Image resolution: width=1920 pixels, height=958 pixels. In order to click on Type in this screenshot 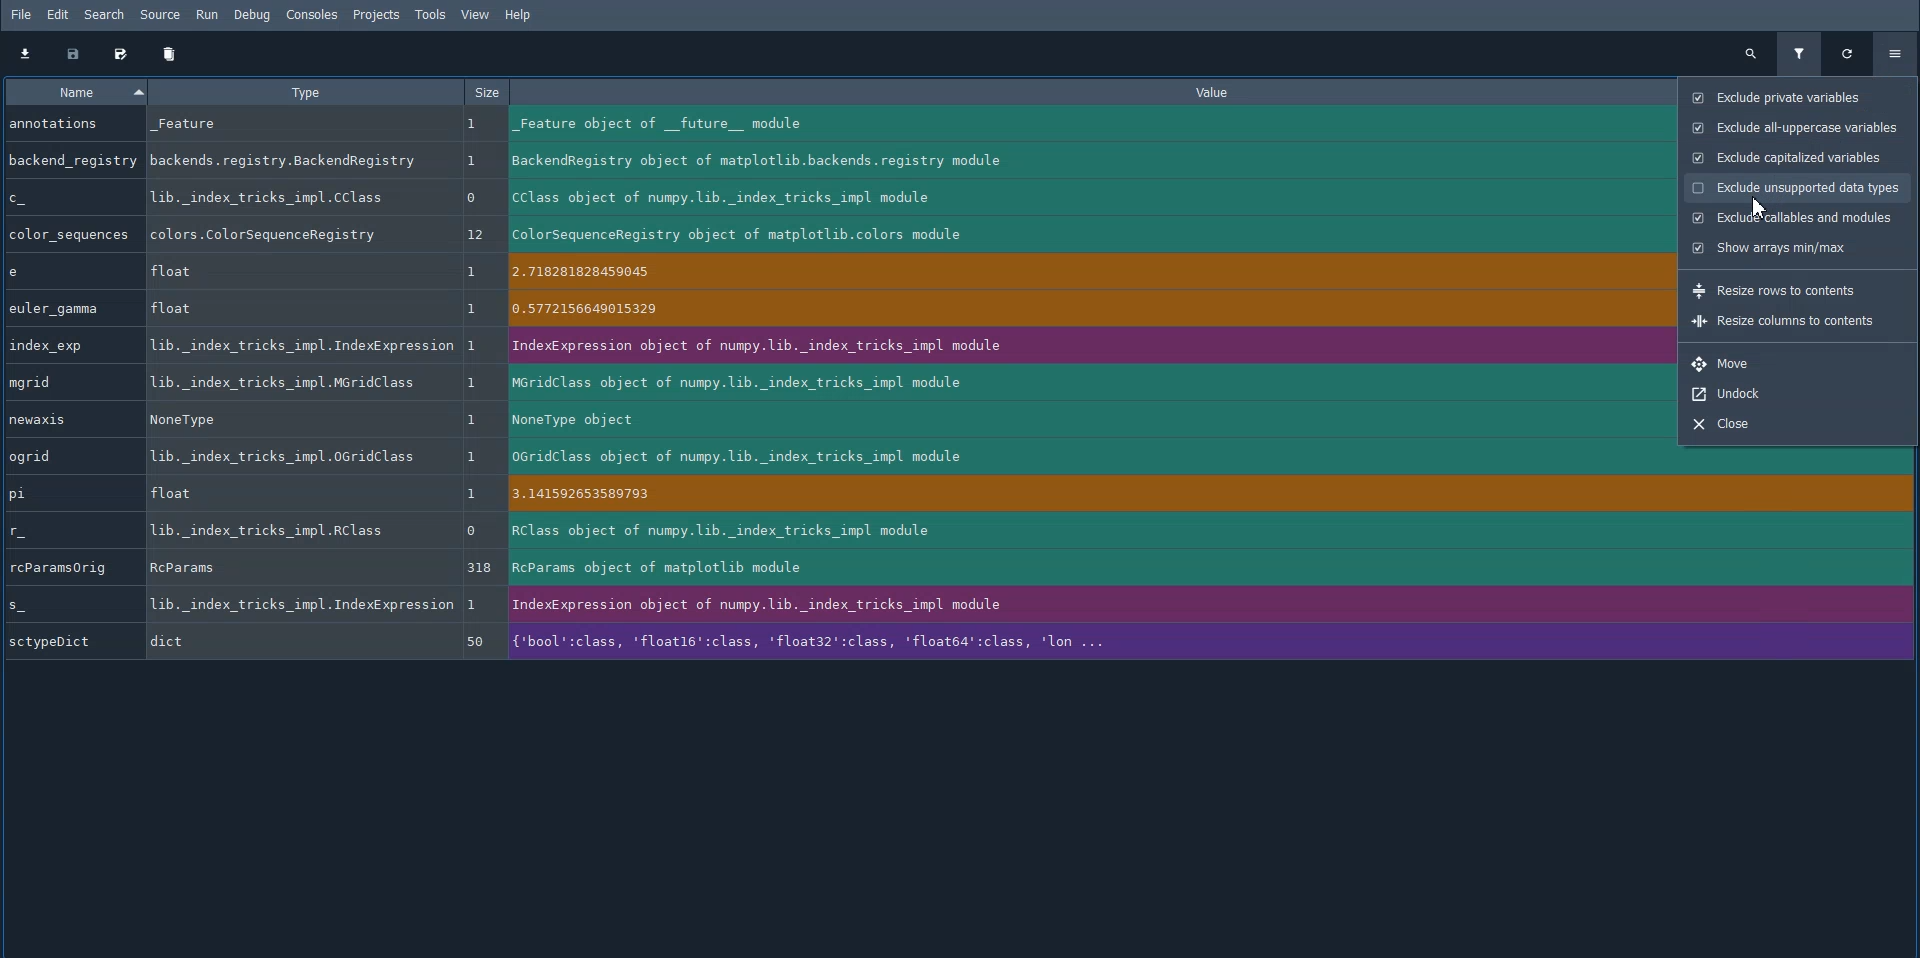, I will do `click(304, 91)`.